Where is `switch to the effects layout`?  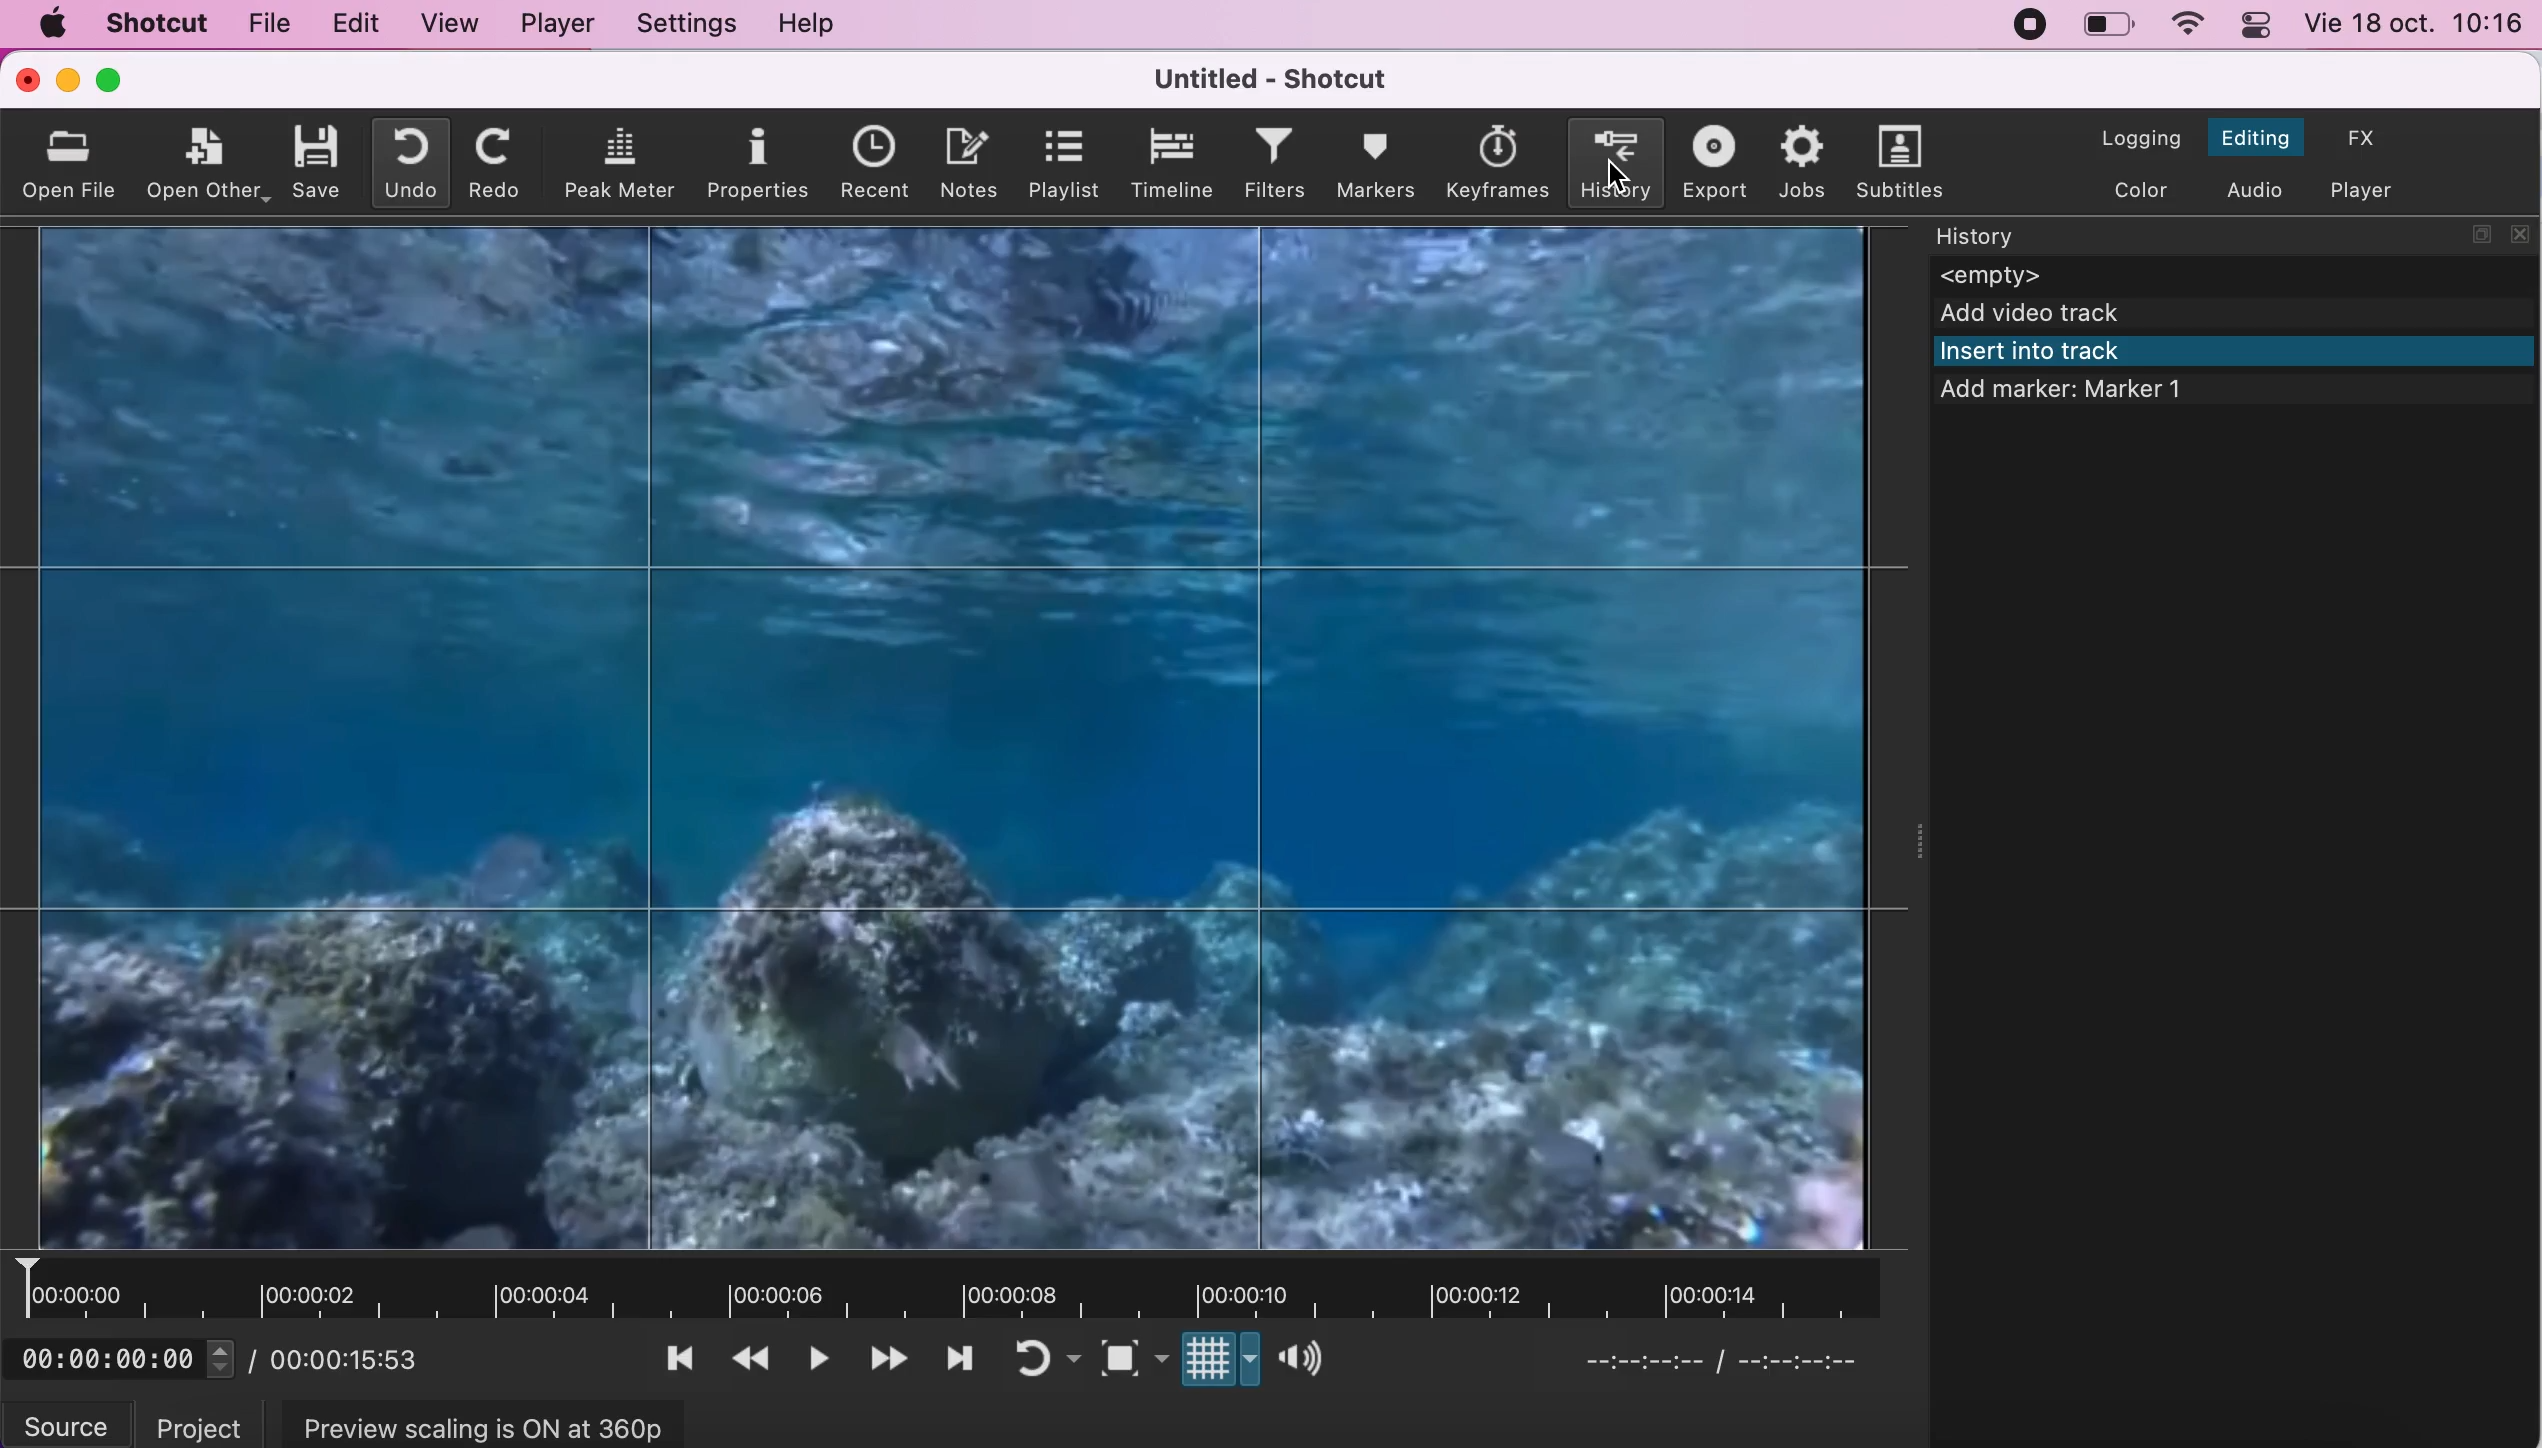 switch to the effects layout is located at coordinates (2366, 140).